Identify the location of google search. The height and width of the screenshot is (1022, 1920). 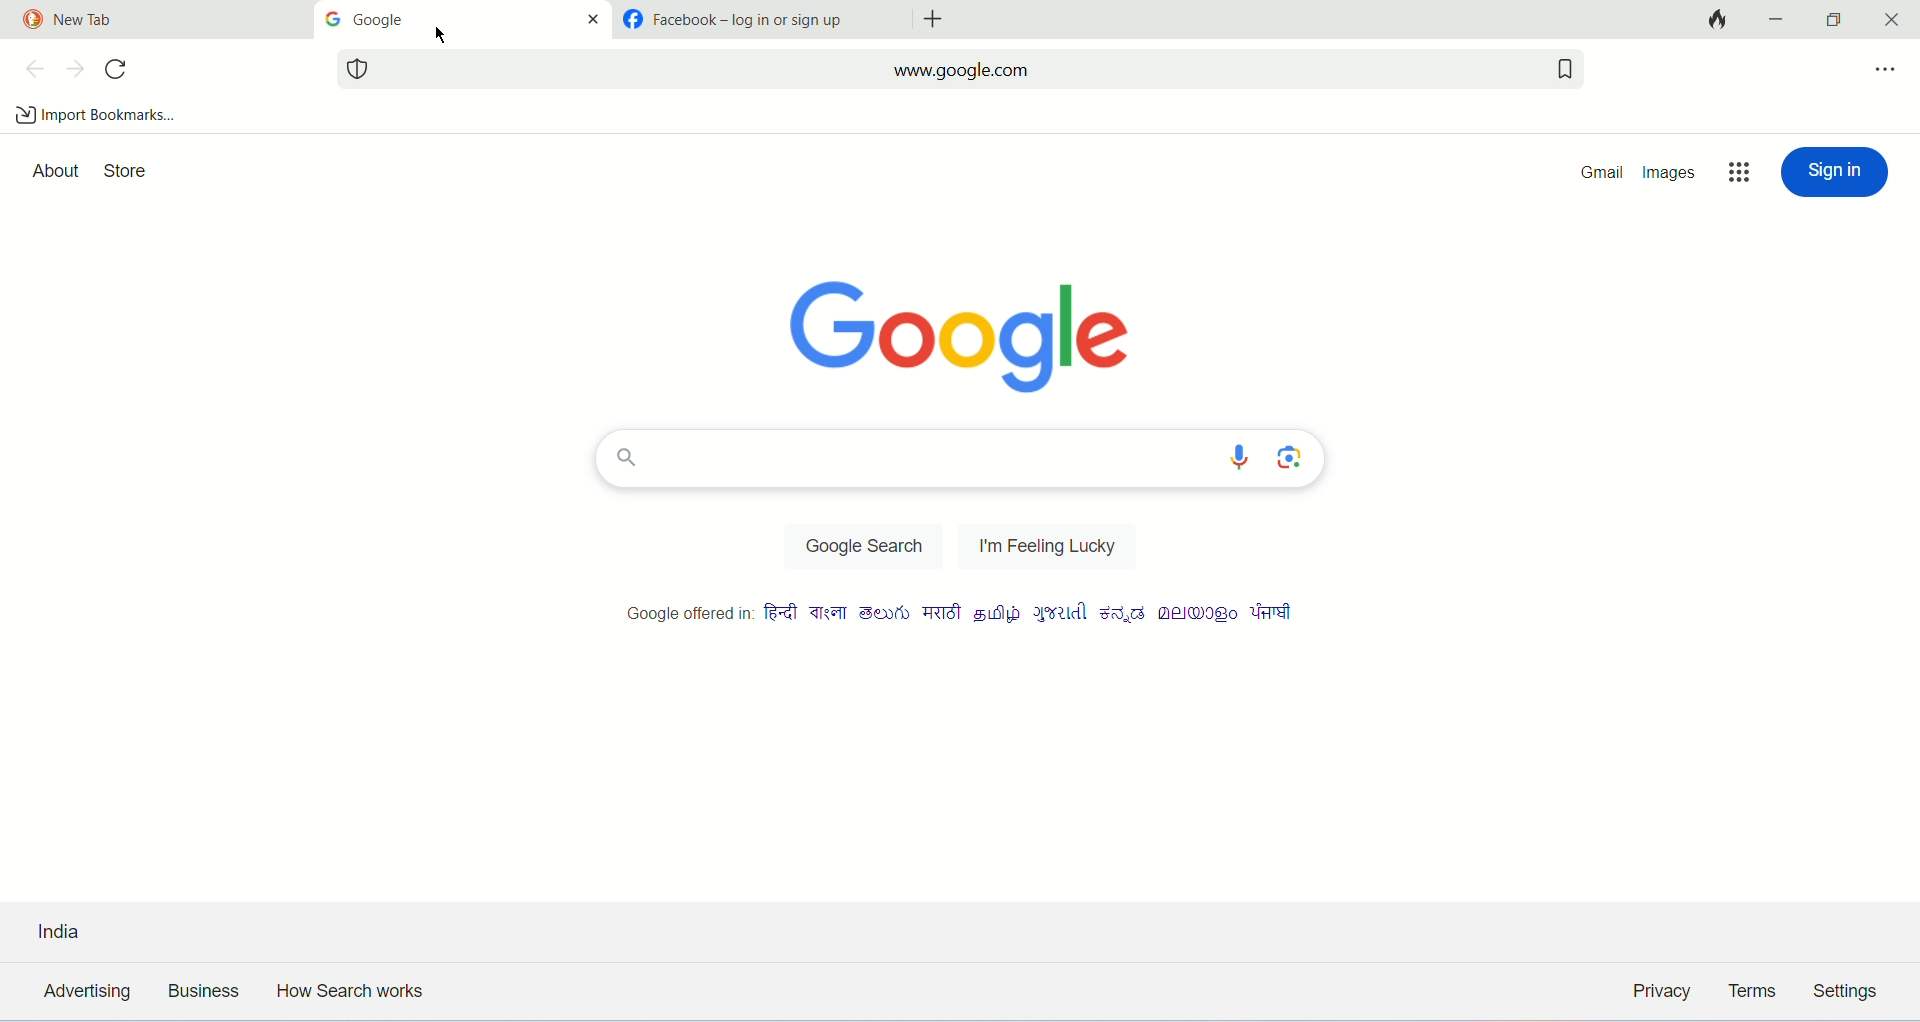
(871, 548).